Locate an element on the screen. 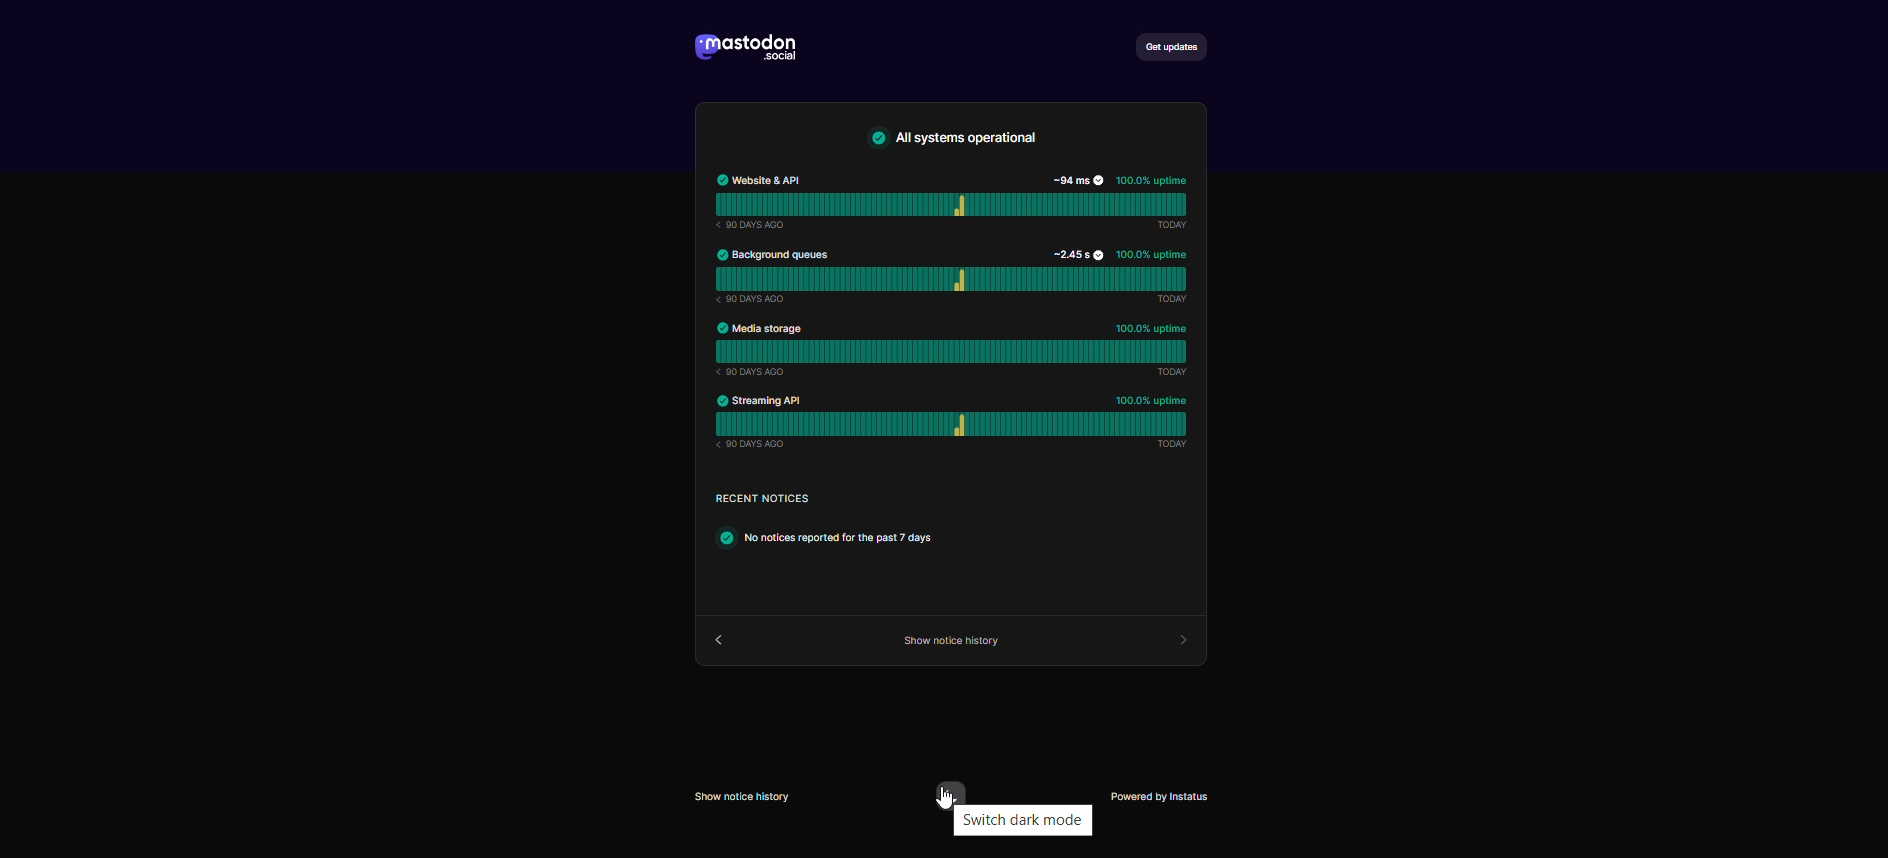  cursor is located at coordinates (946, 800).